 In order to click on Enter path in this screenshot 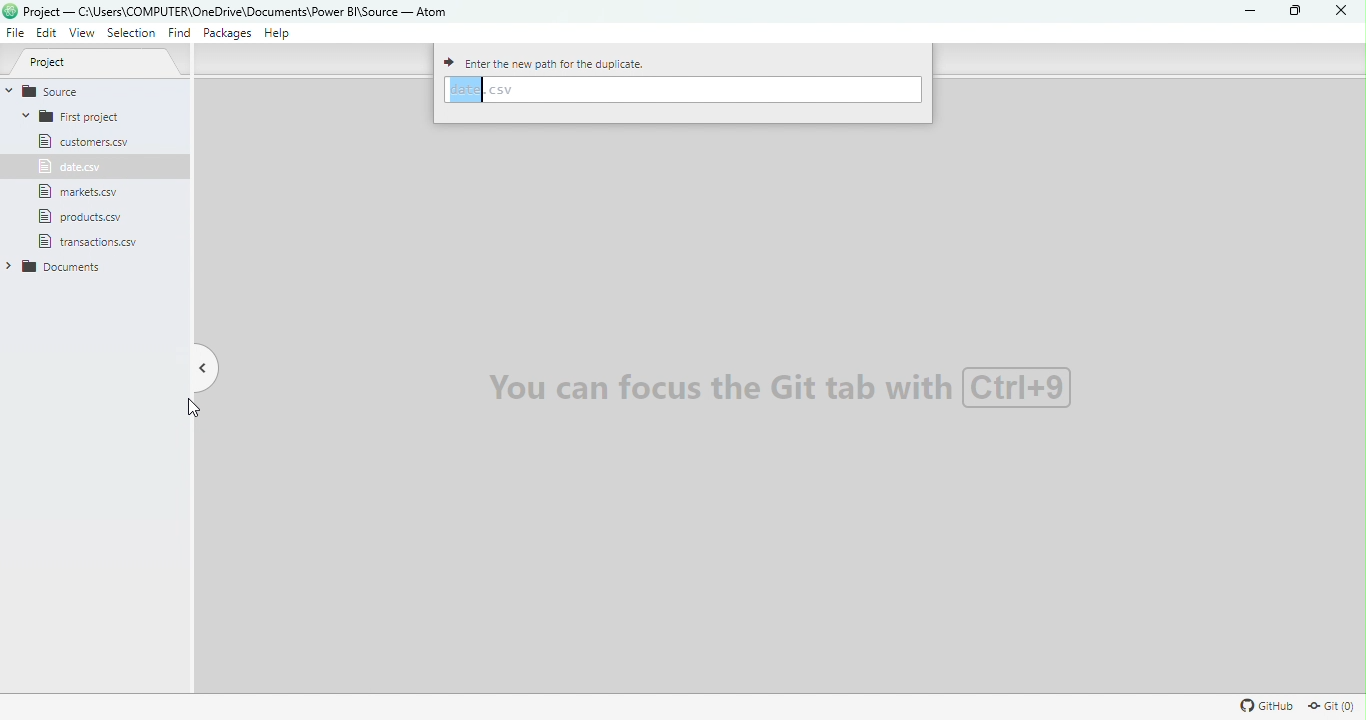, I will do `click(682, 91)`.